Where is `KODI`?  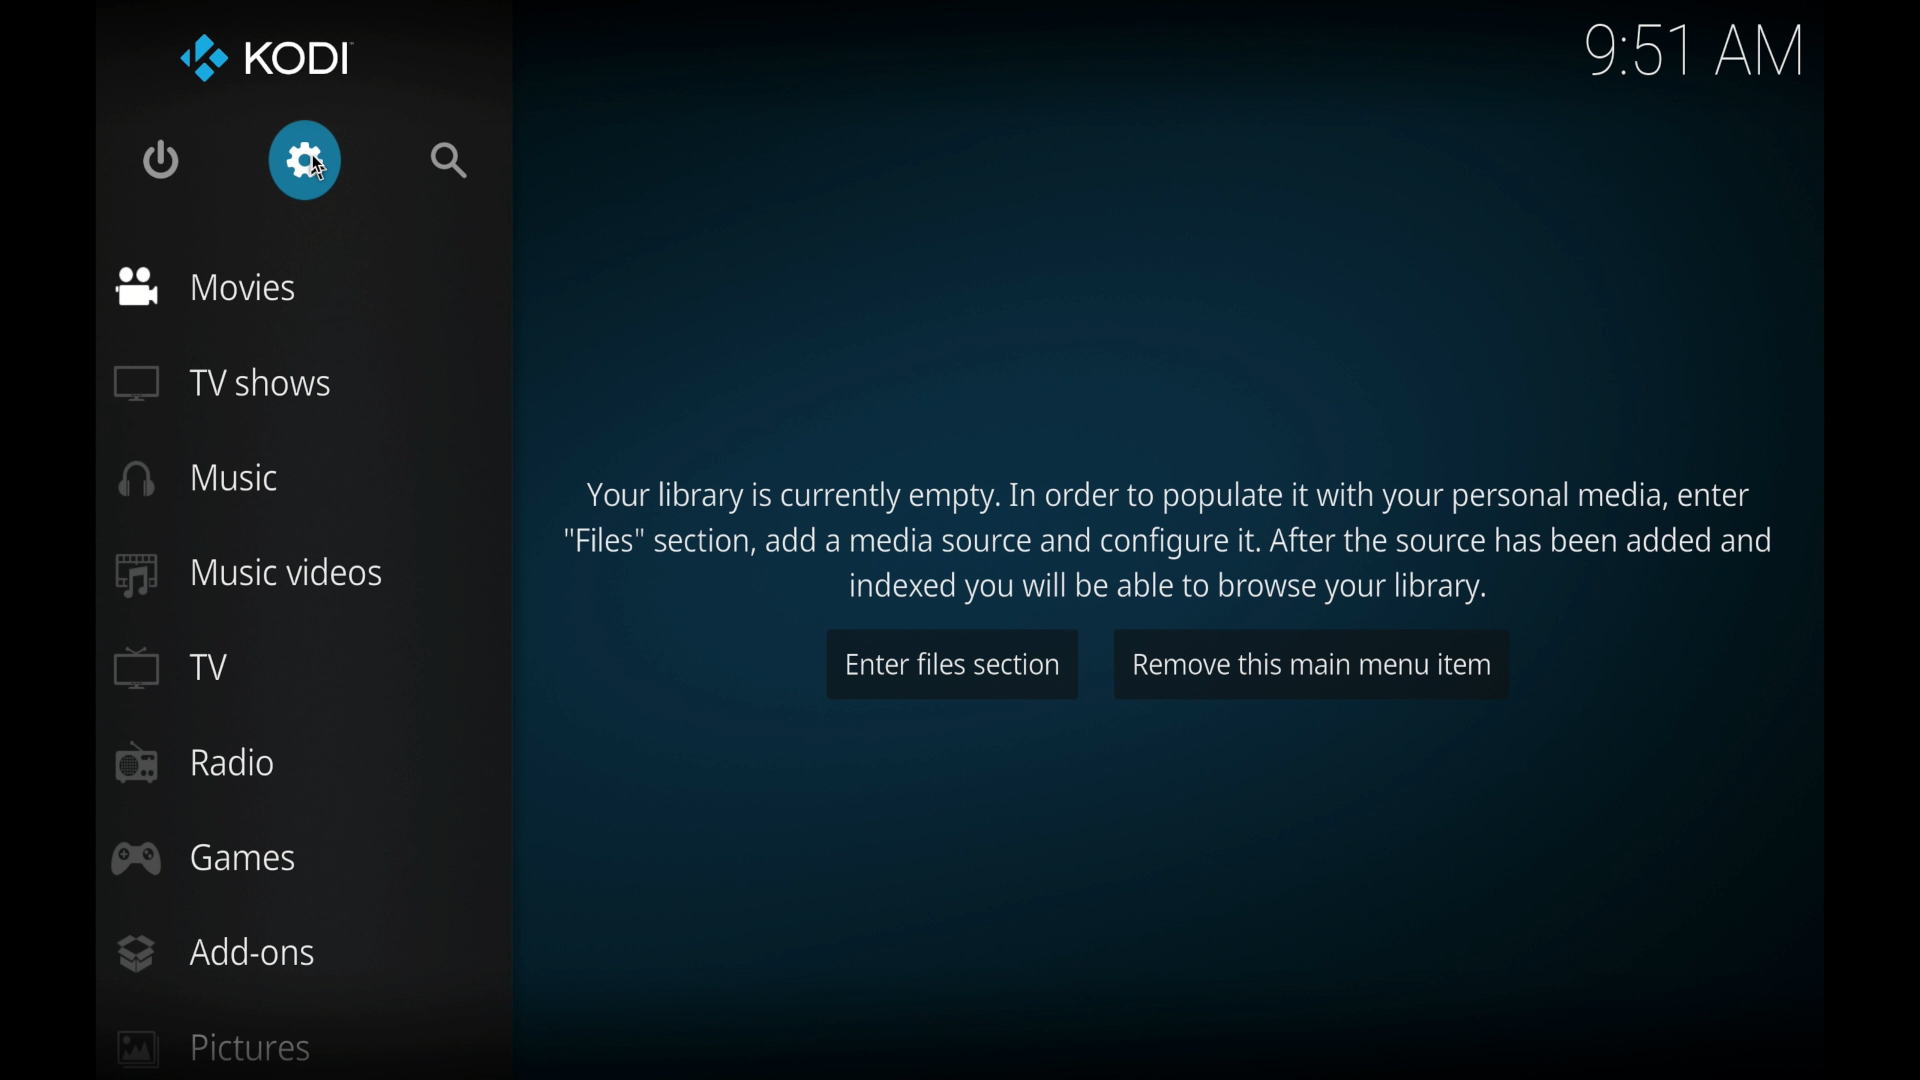 KODI is located at coordinates (262, 59).